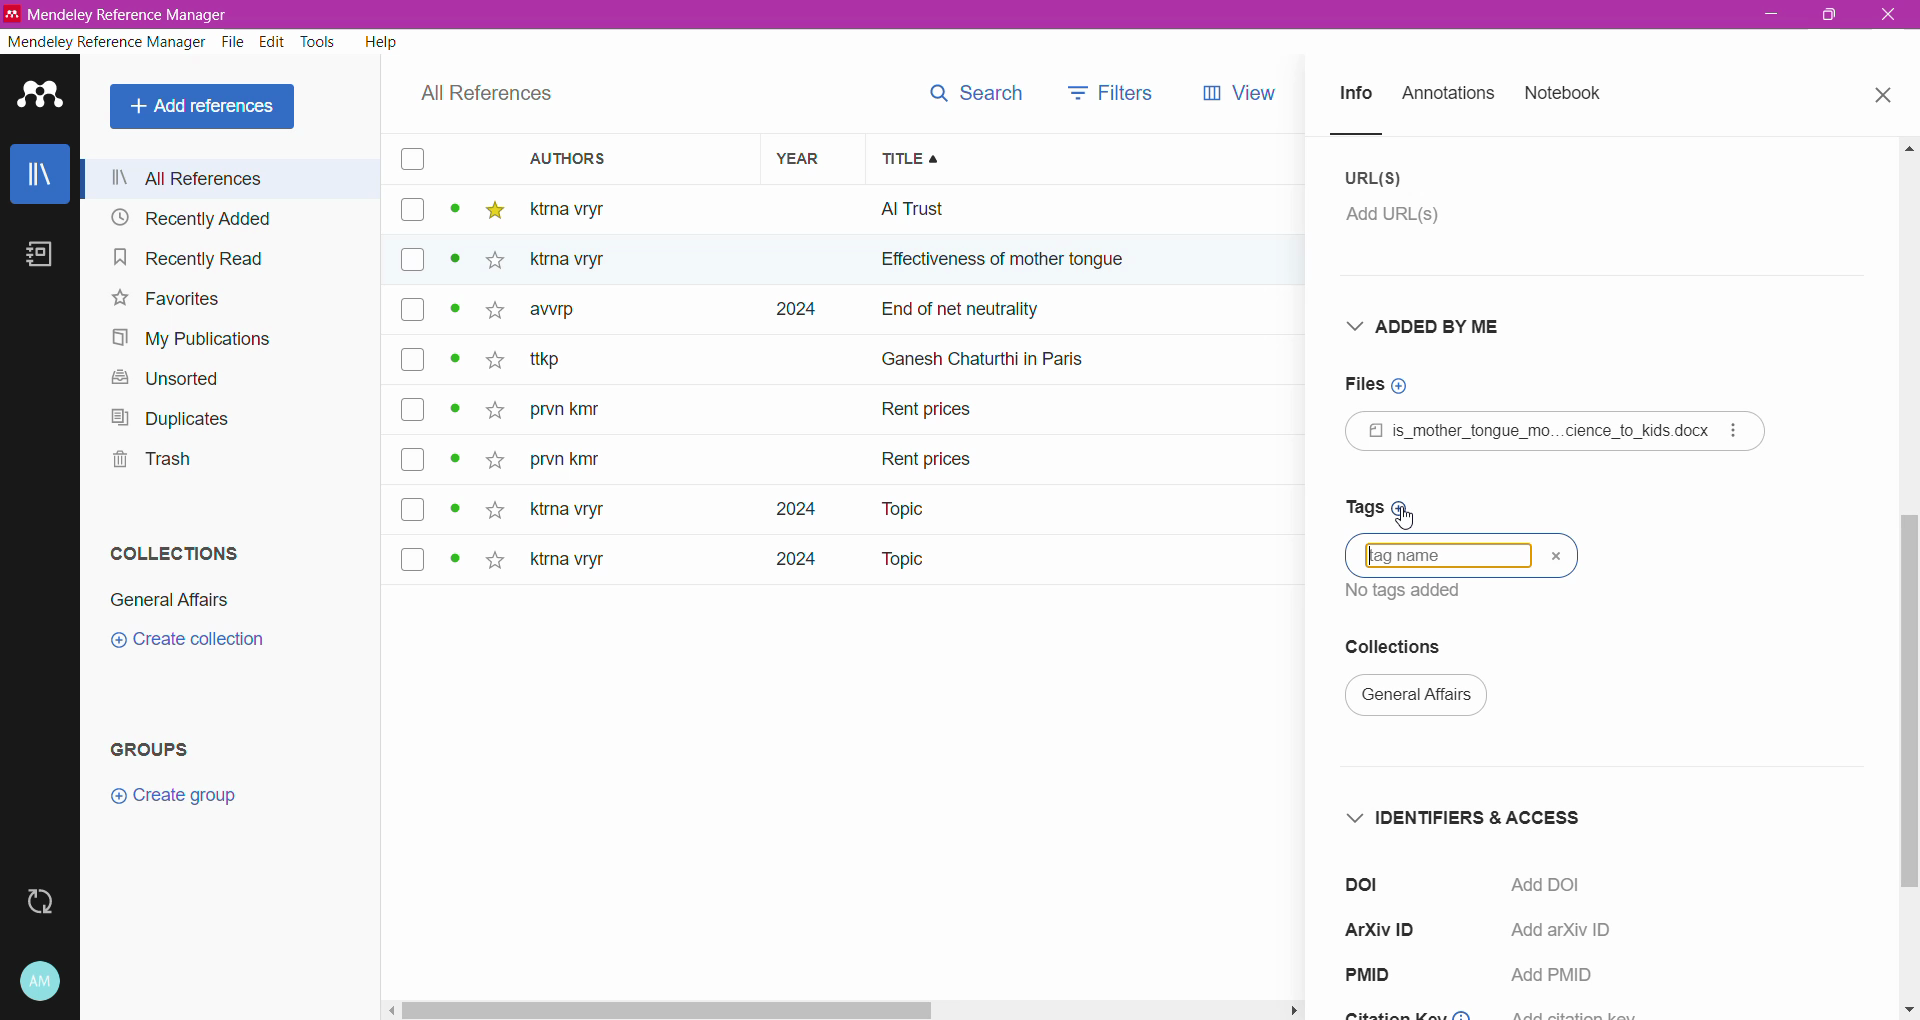 This screenshot has height=1020, width=1920. What do you see at coordinates (1908, 581) in the screenshot?
I see `Vertical Scroll Bar dragged to final position` at bounding box center [1908, 581].